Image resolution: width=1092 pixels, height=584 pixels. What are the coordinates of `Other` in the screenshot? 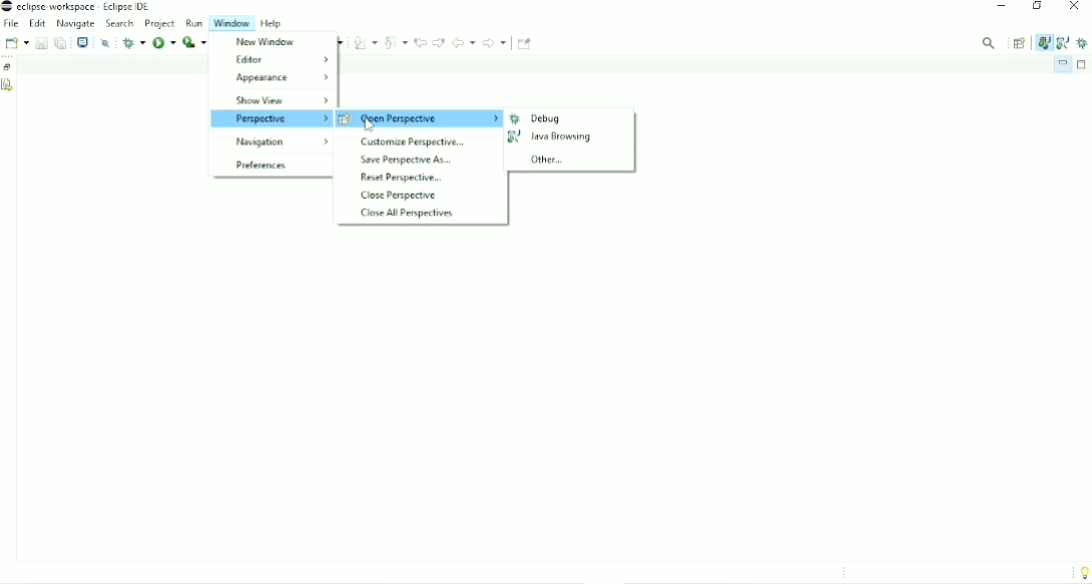 It's located at (548, 160).